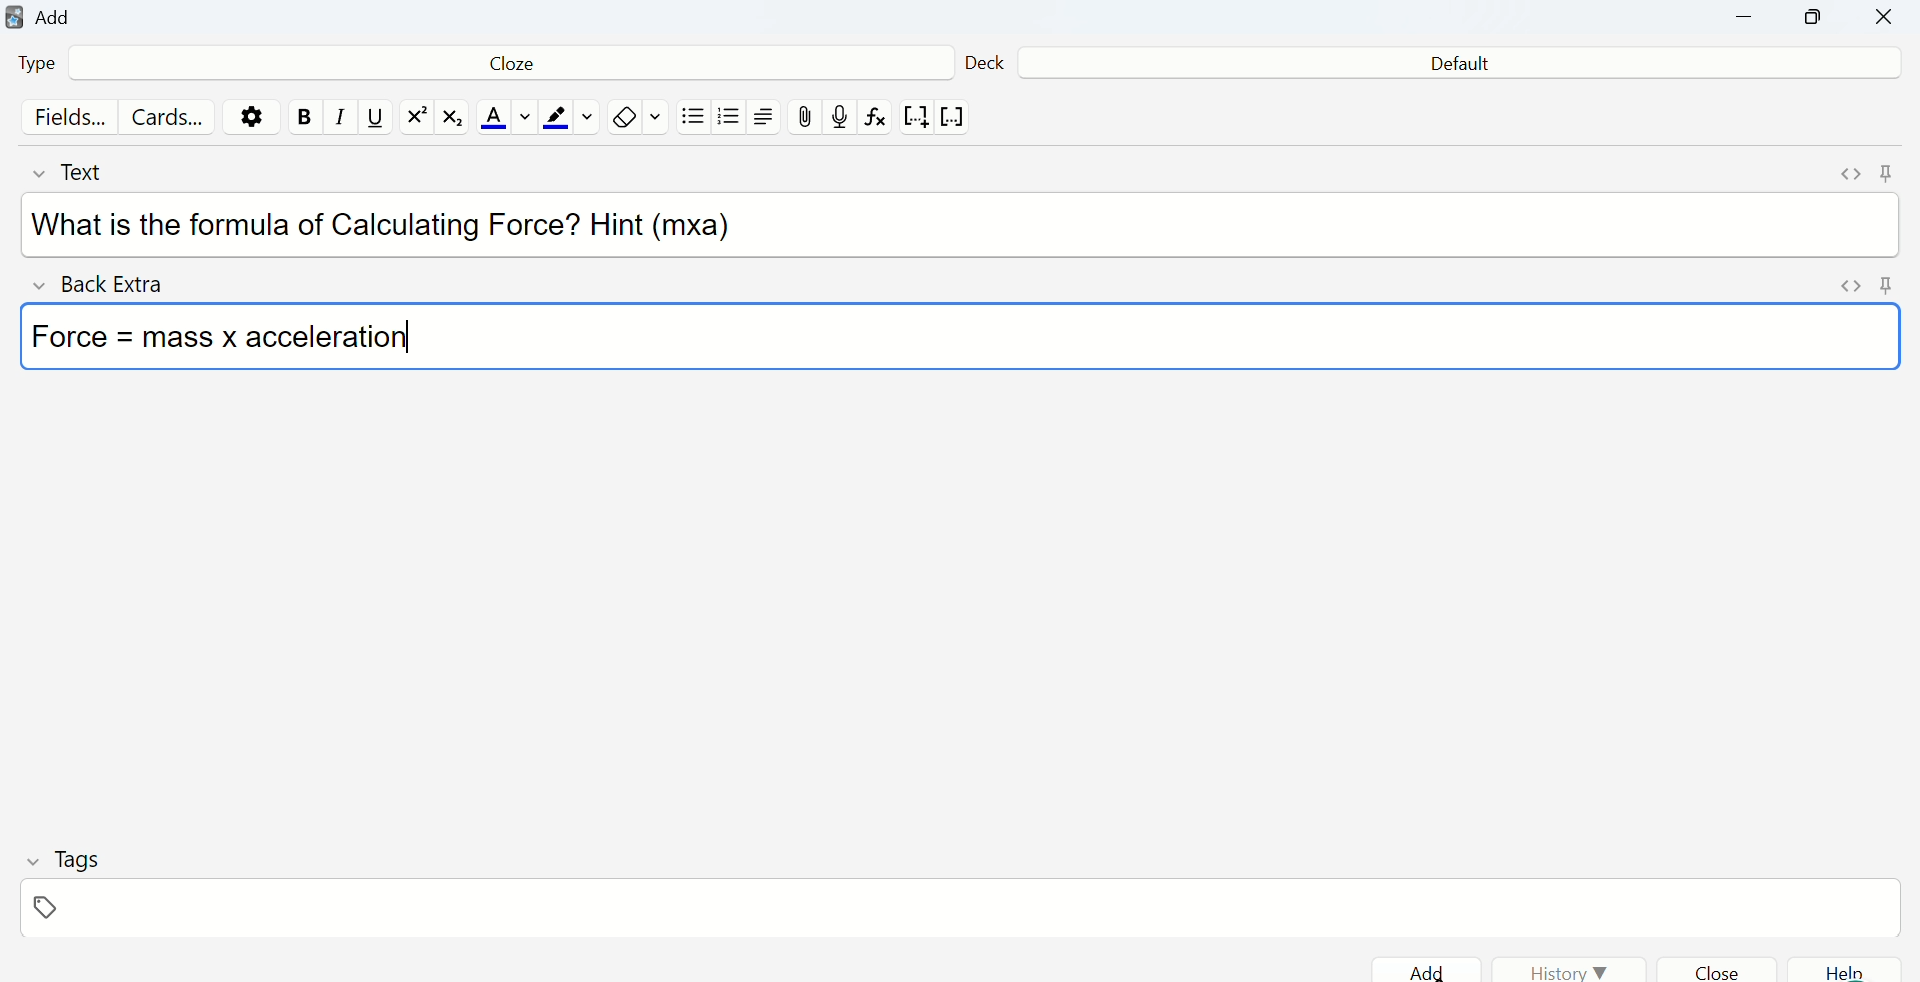 Image resolution: width=1920 pixels, height=982 pixels. I want to click on , so click(1847, 288).